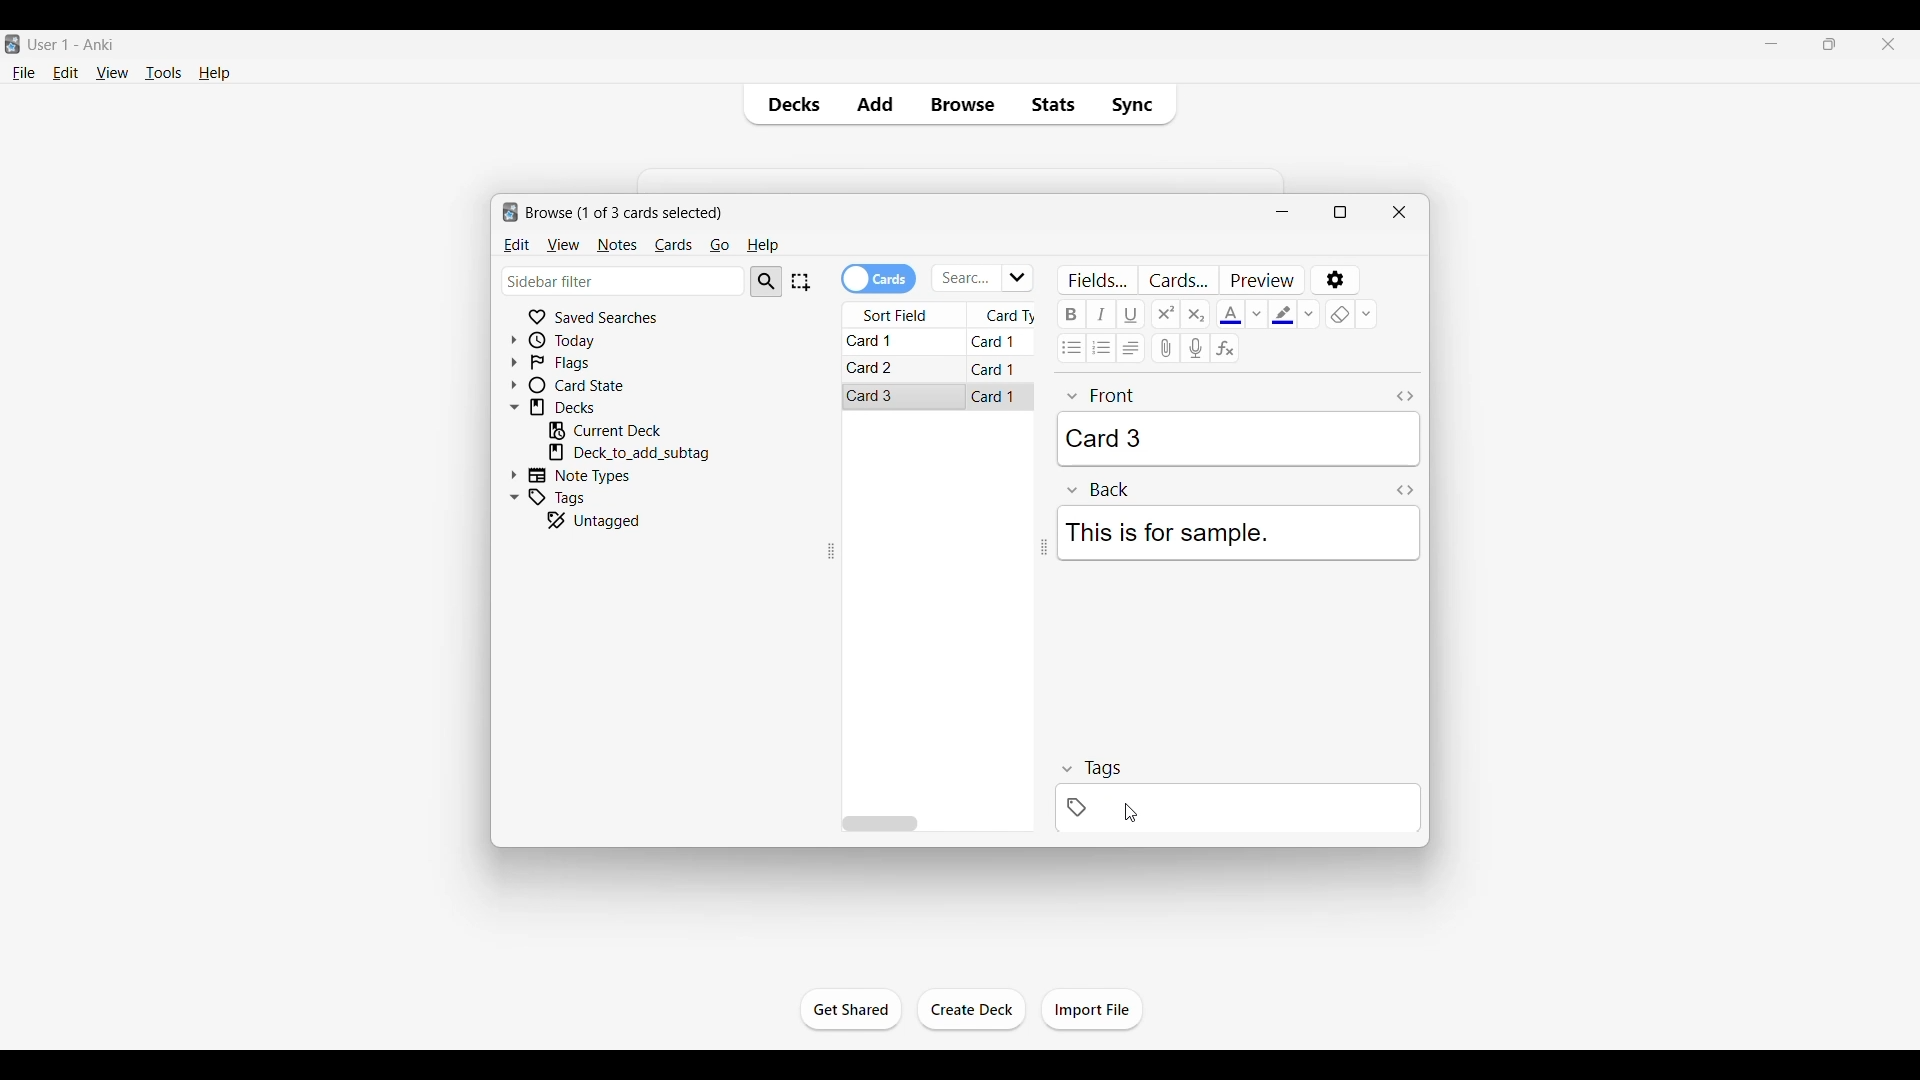 Image resolution: width=1920 pixels, height=1080 pixels. Describe the element at coordinates (1102, 396) in the screenshot. I see `front` at that location.